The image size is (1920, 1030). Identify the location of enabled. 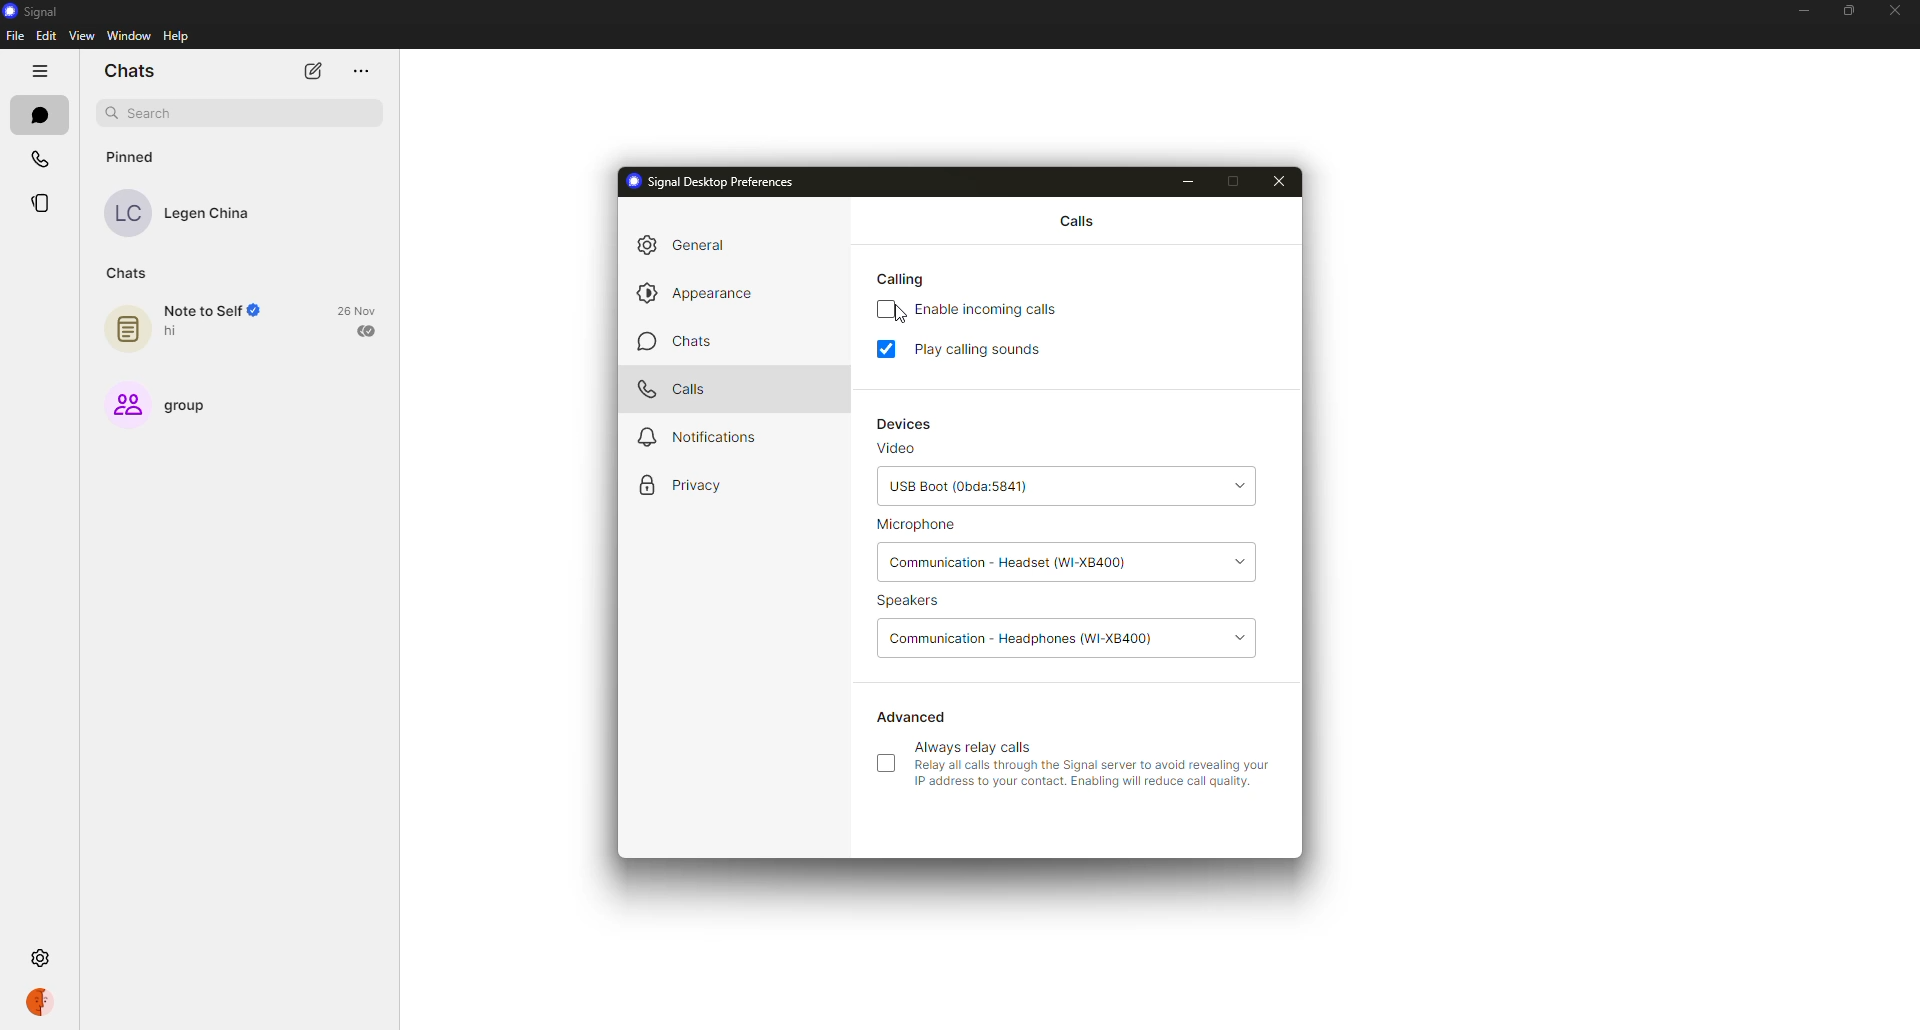
(888, 347).